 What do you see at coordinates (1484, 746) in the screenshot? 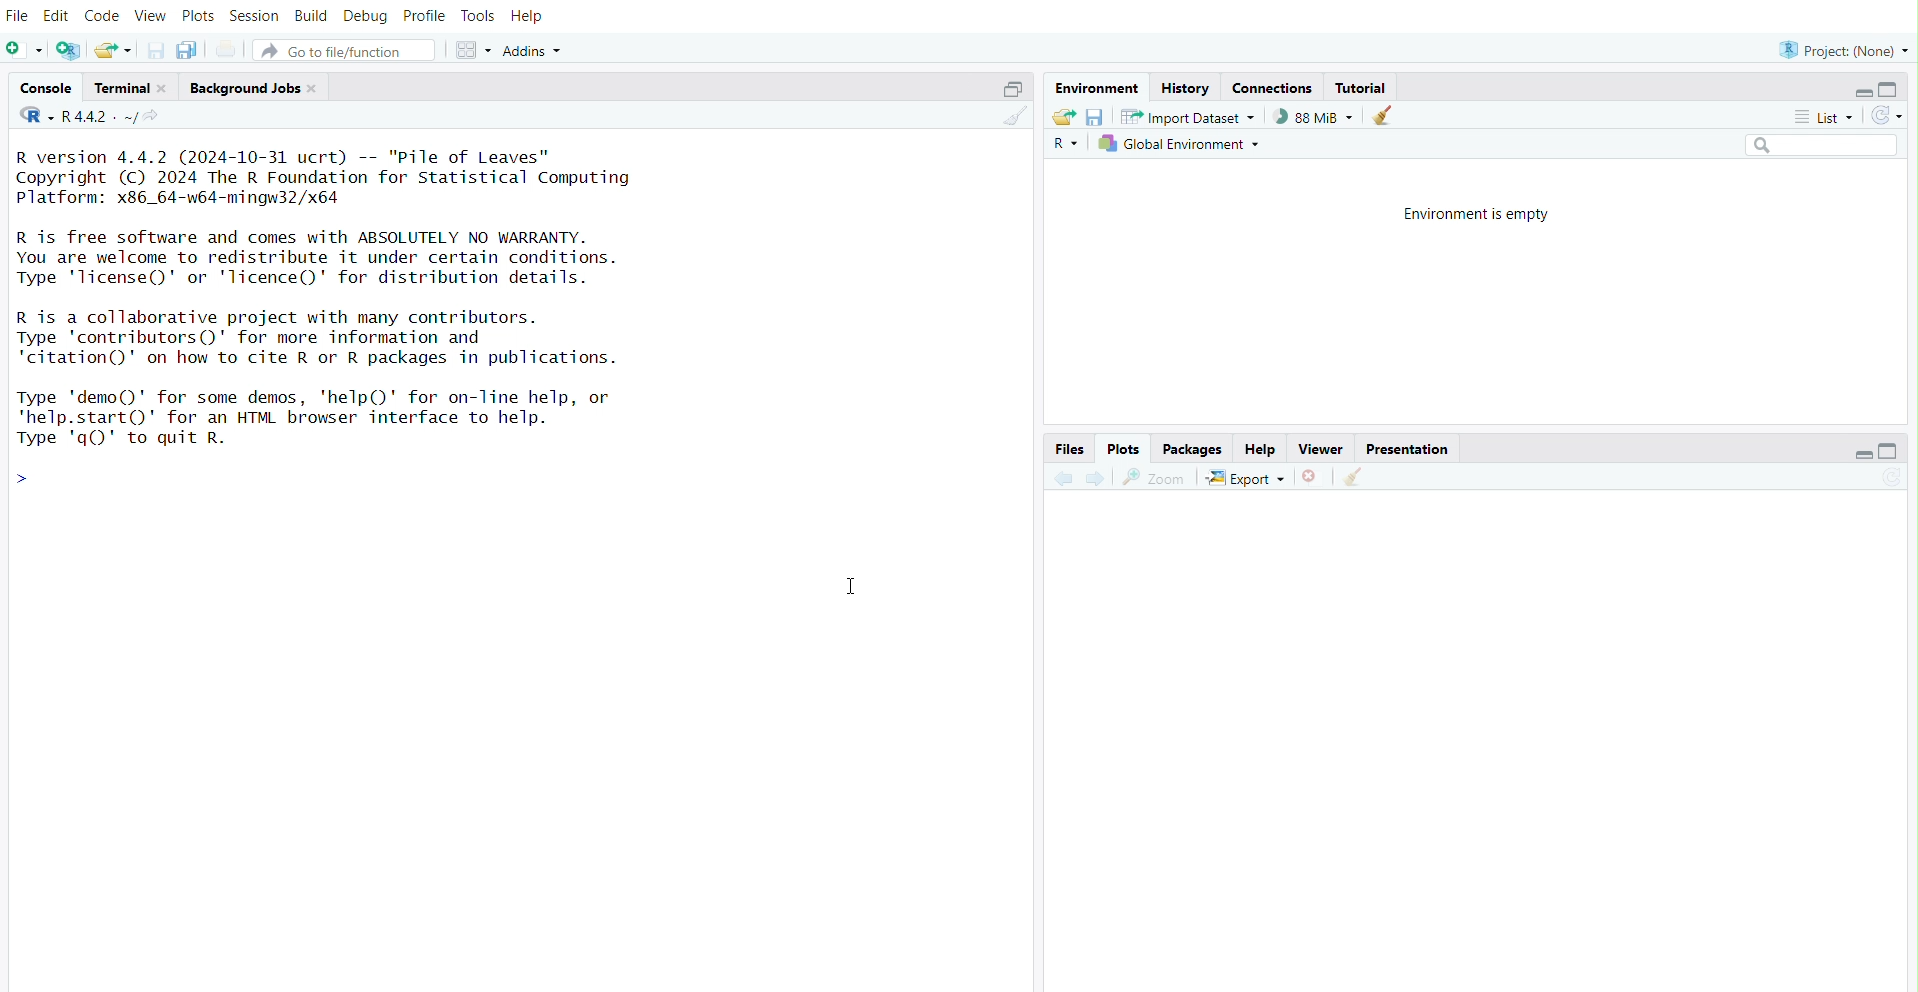
I see `empty plot area` at bounding box center [1484, 746].